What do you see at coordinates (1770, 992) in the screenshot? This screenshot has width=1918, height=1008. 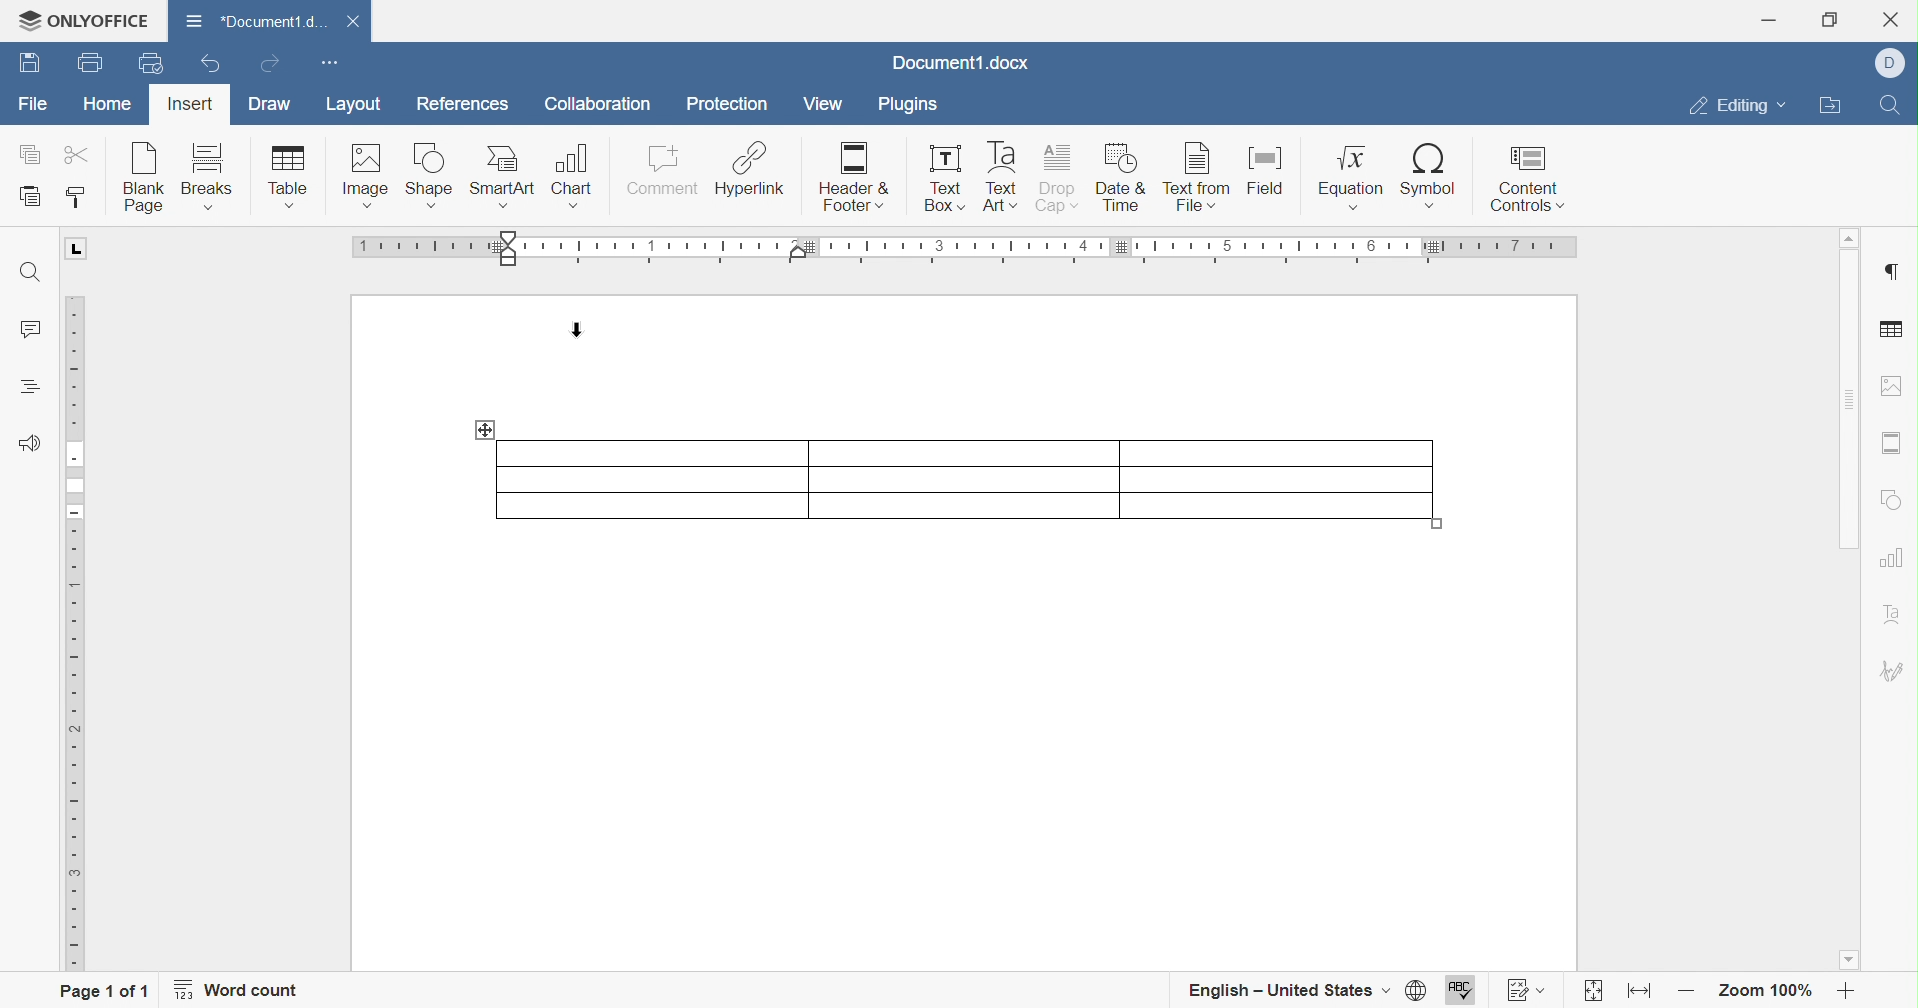 I see `Zoom 100%` at bounding box center [1770, 992].